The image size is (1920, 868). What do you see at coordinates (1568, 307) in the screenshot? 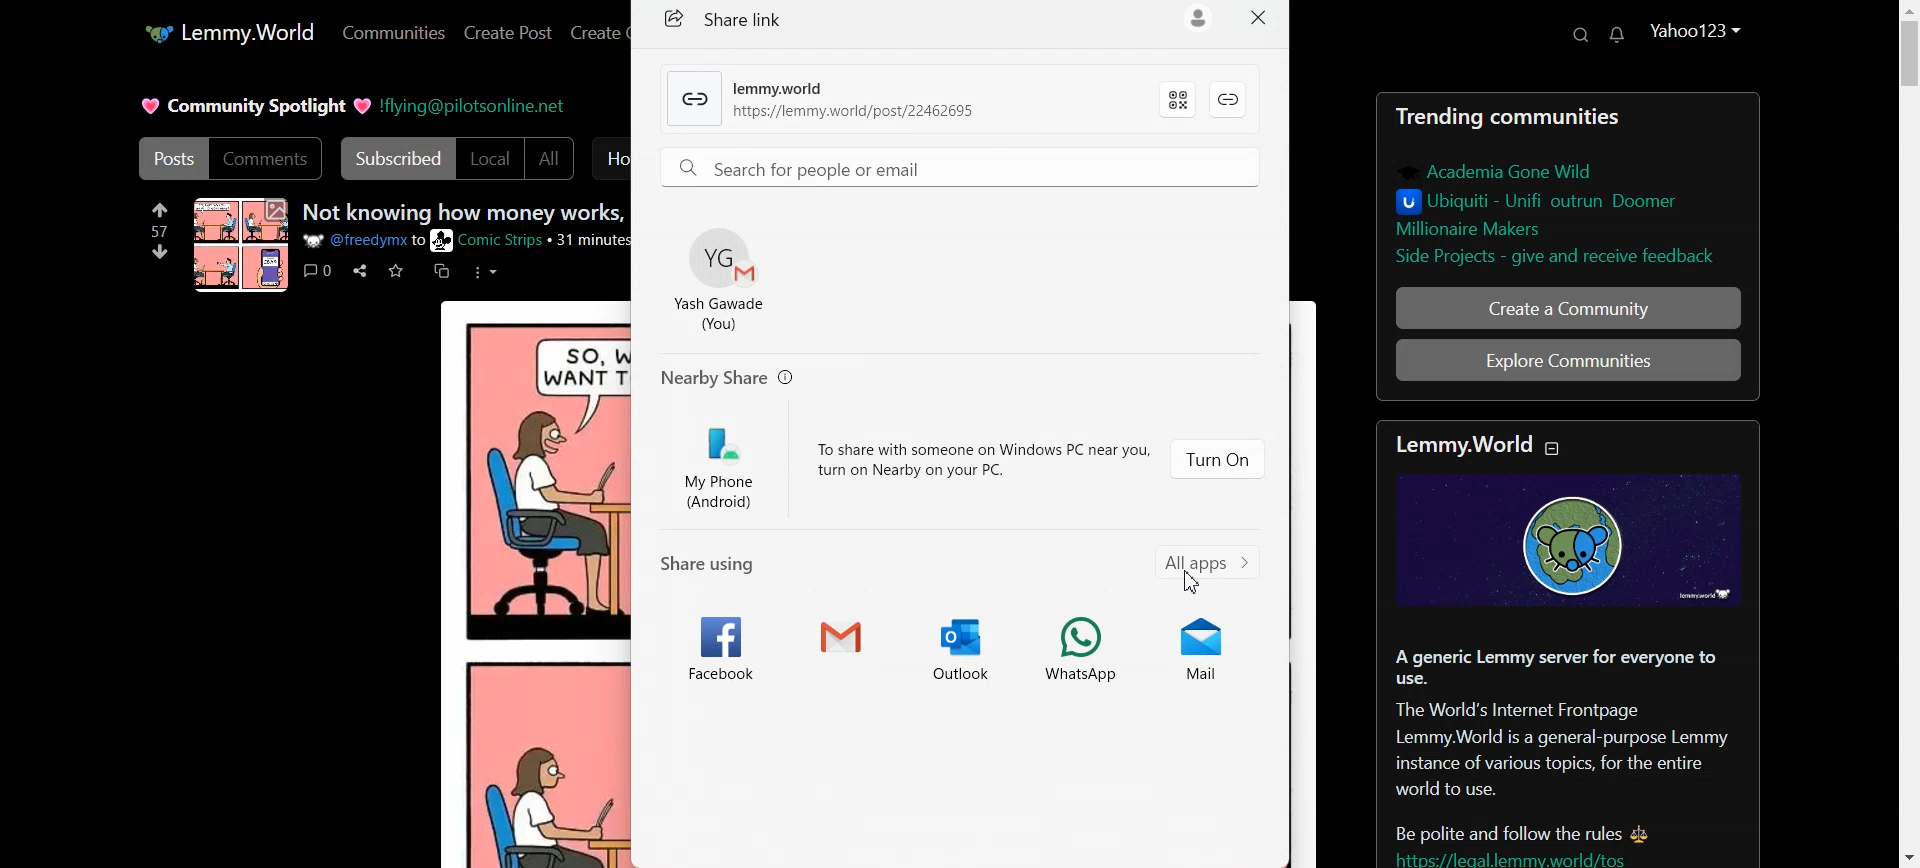
I see `Create a Community` at bounding box center [1568, 307].